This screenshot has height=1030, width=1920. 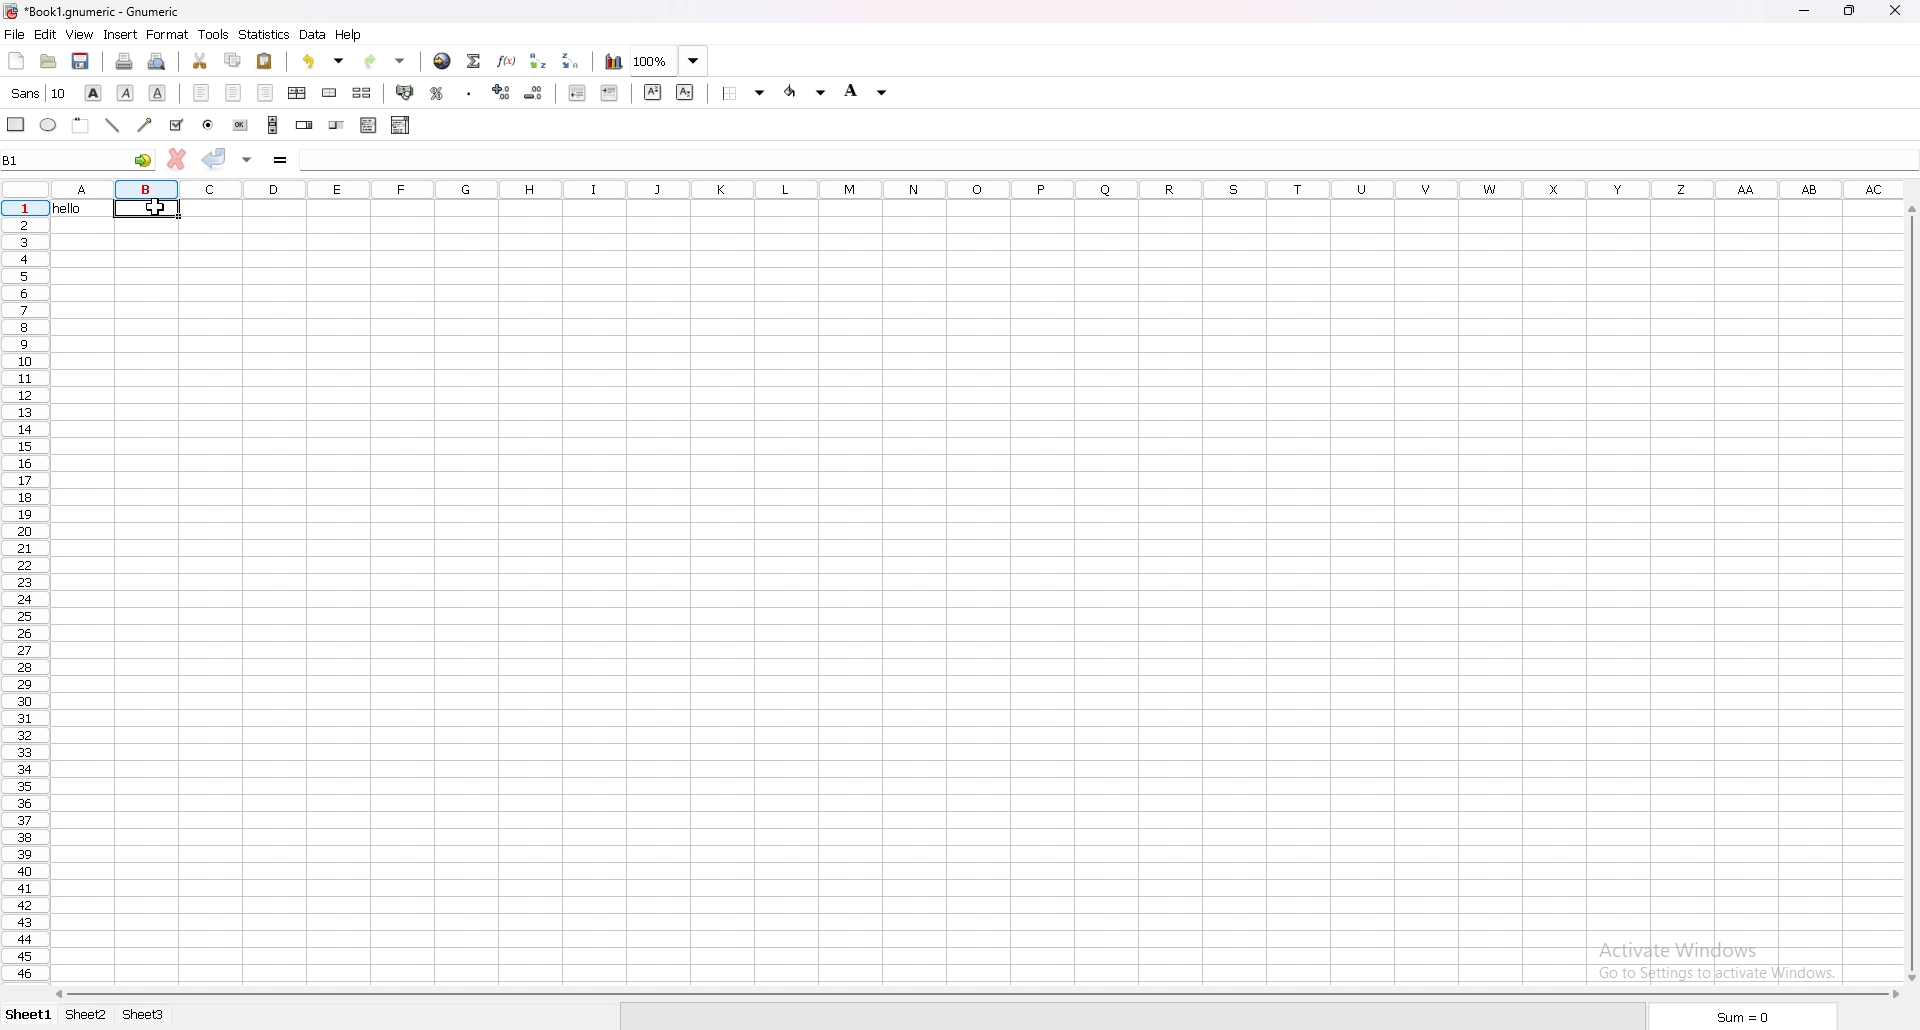 I want to click on format, so click(x=167, y=34).